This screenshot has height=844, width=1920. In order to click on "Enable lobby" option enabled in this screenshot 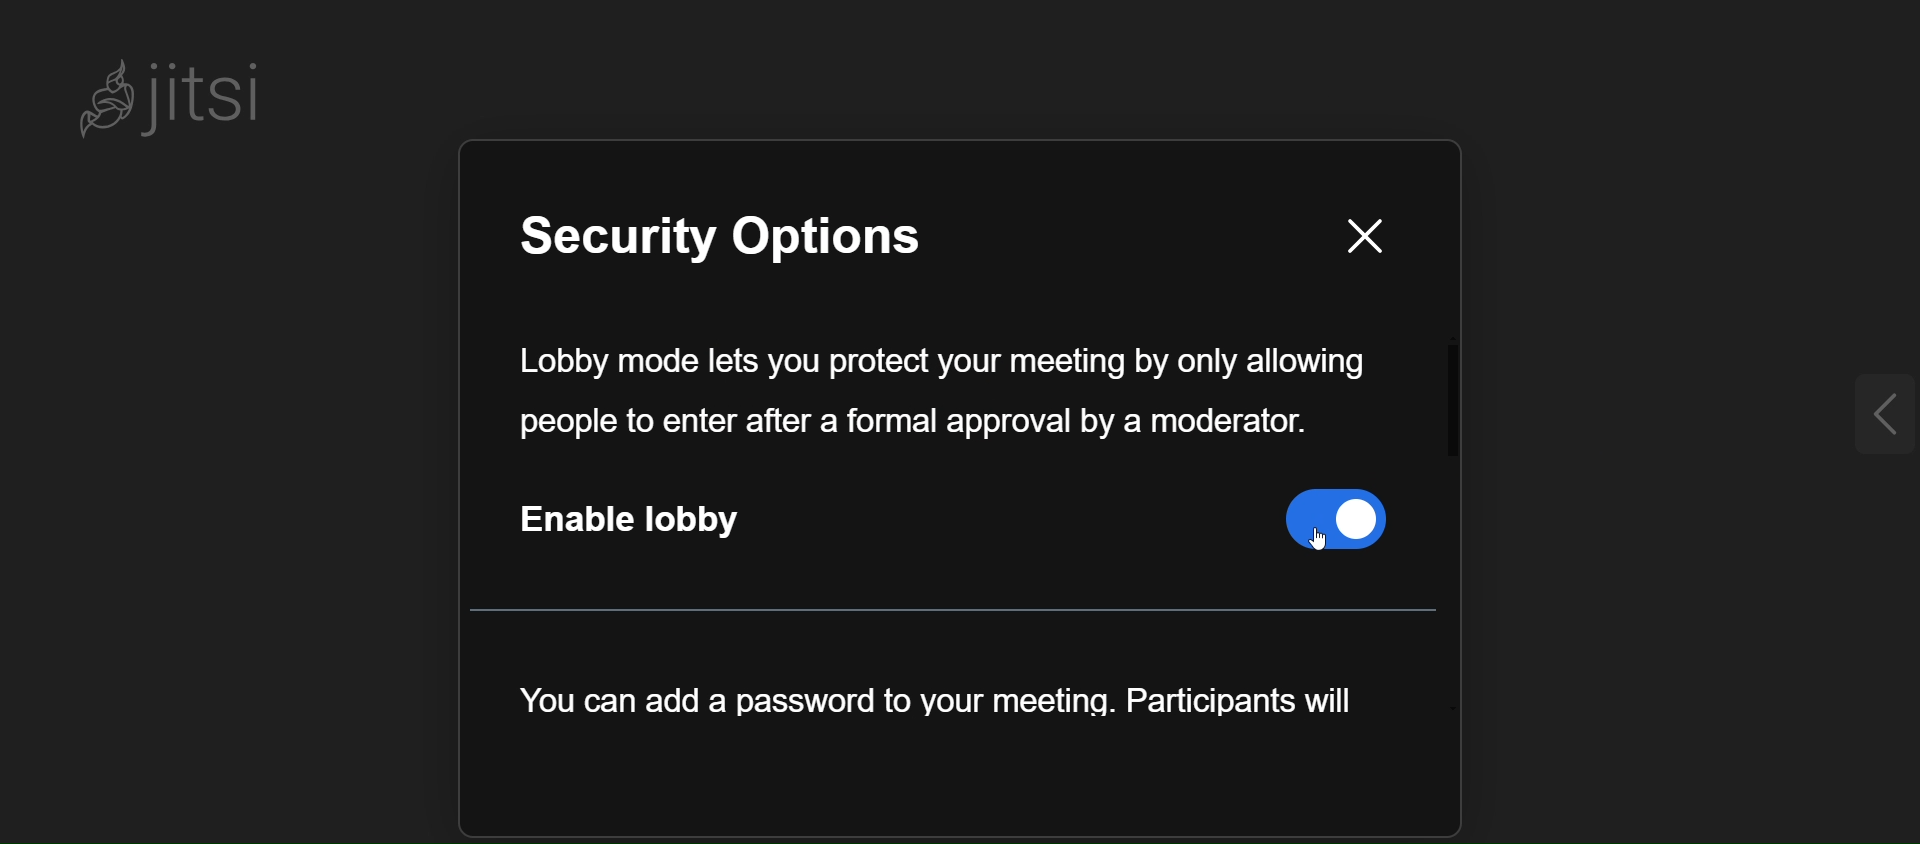, I will do `click(953, 531)`.